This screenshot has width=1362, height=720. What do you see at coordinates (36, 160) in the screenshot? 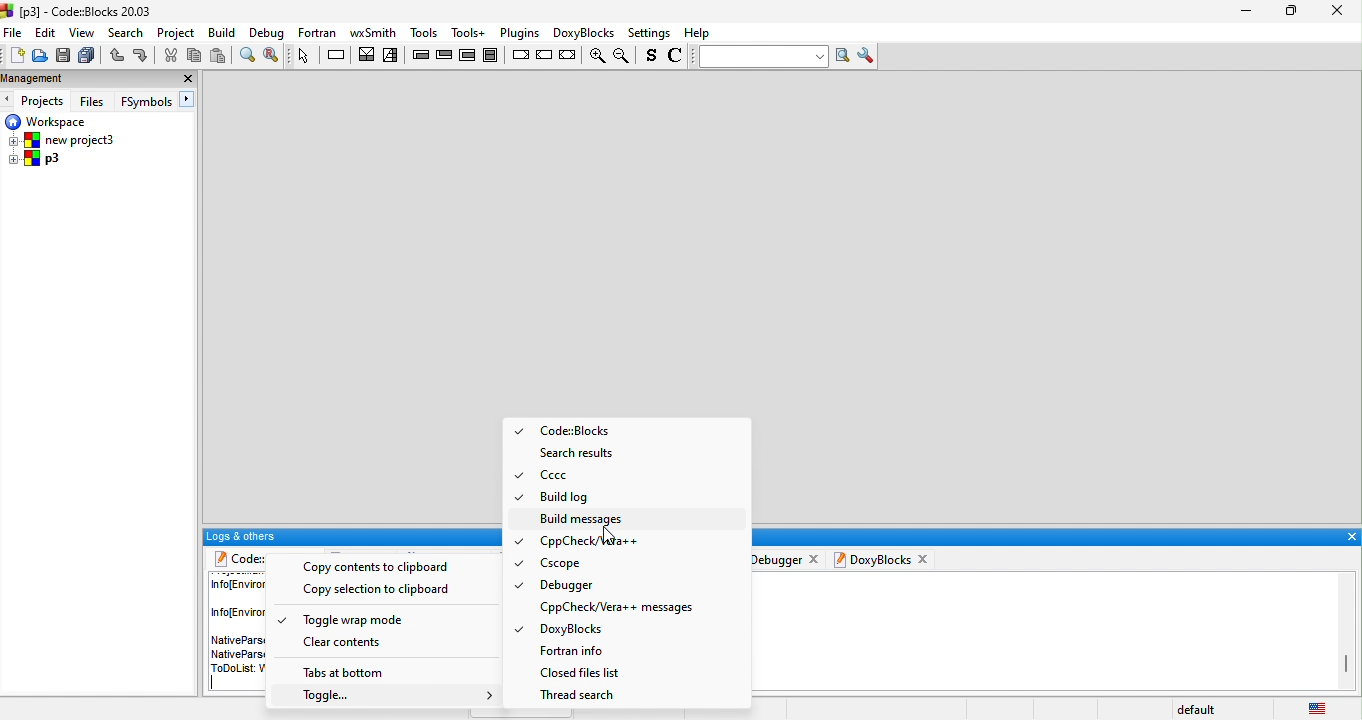
I see `p3` at bounding box center [36, 160].